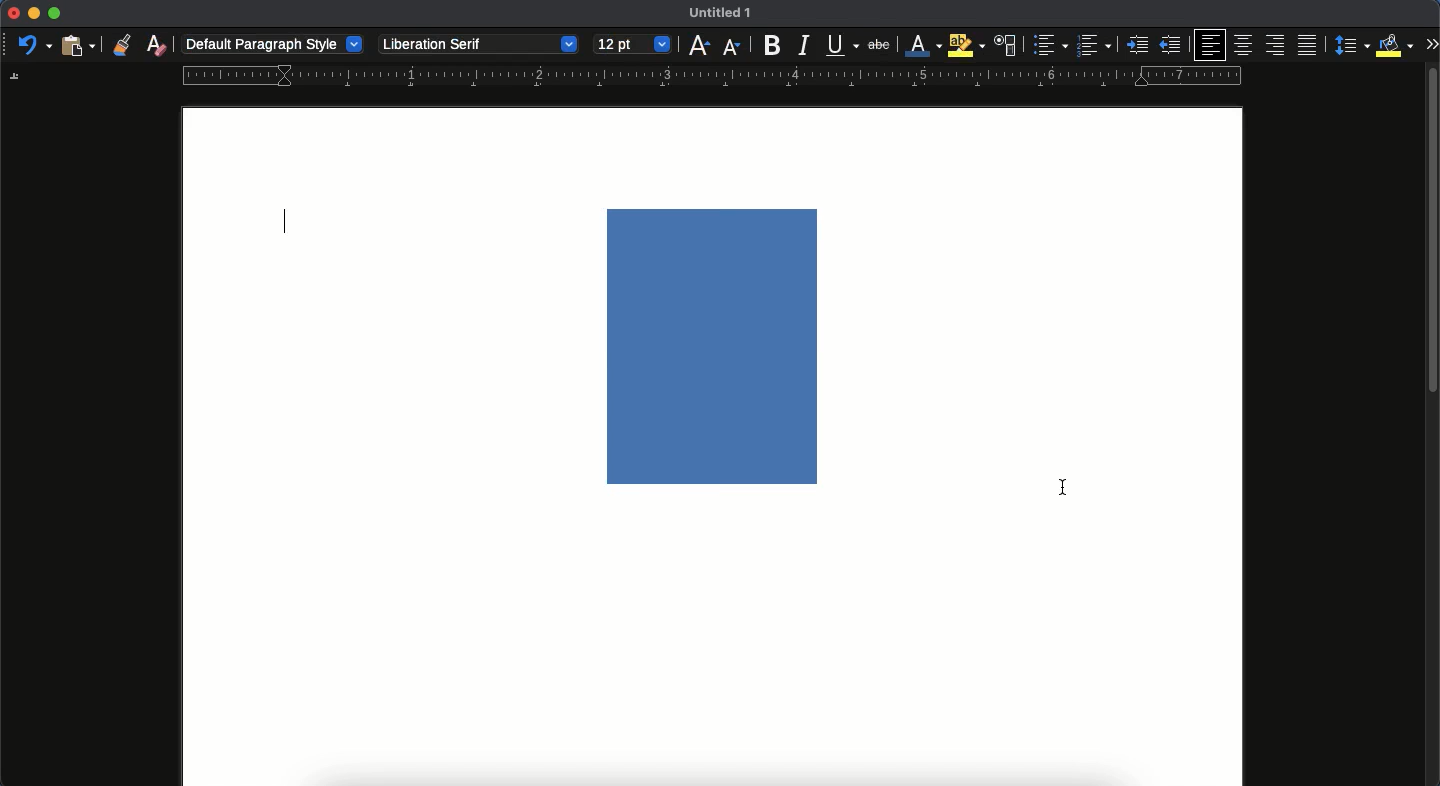 Image resolution: width=1440 pixels, height=786 pixels. Describe the element at coordinates (966, 45) in the screenshot. I see `highlight color` at that location.